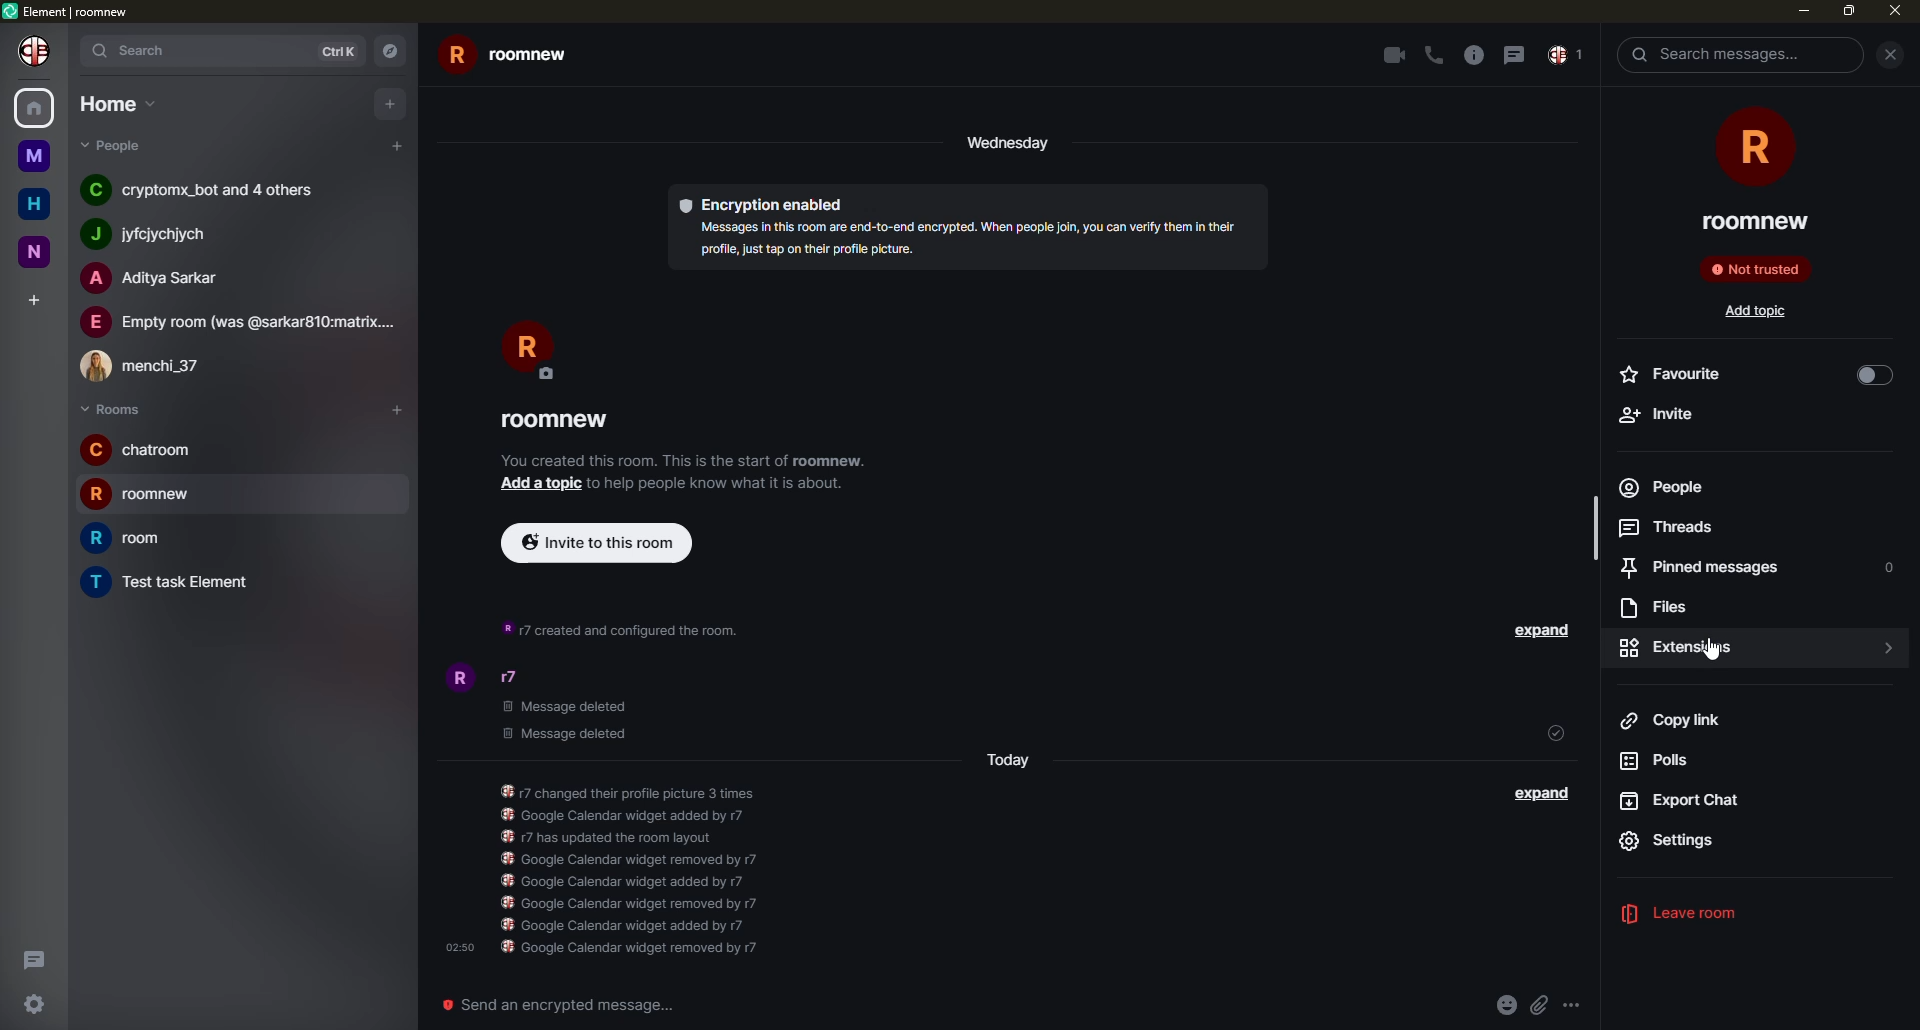 Image resolution: width=1920 pixels, height=1030 pixels. I want to click on settings, so click(1685, 842).